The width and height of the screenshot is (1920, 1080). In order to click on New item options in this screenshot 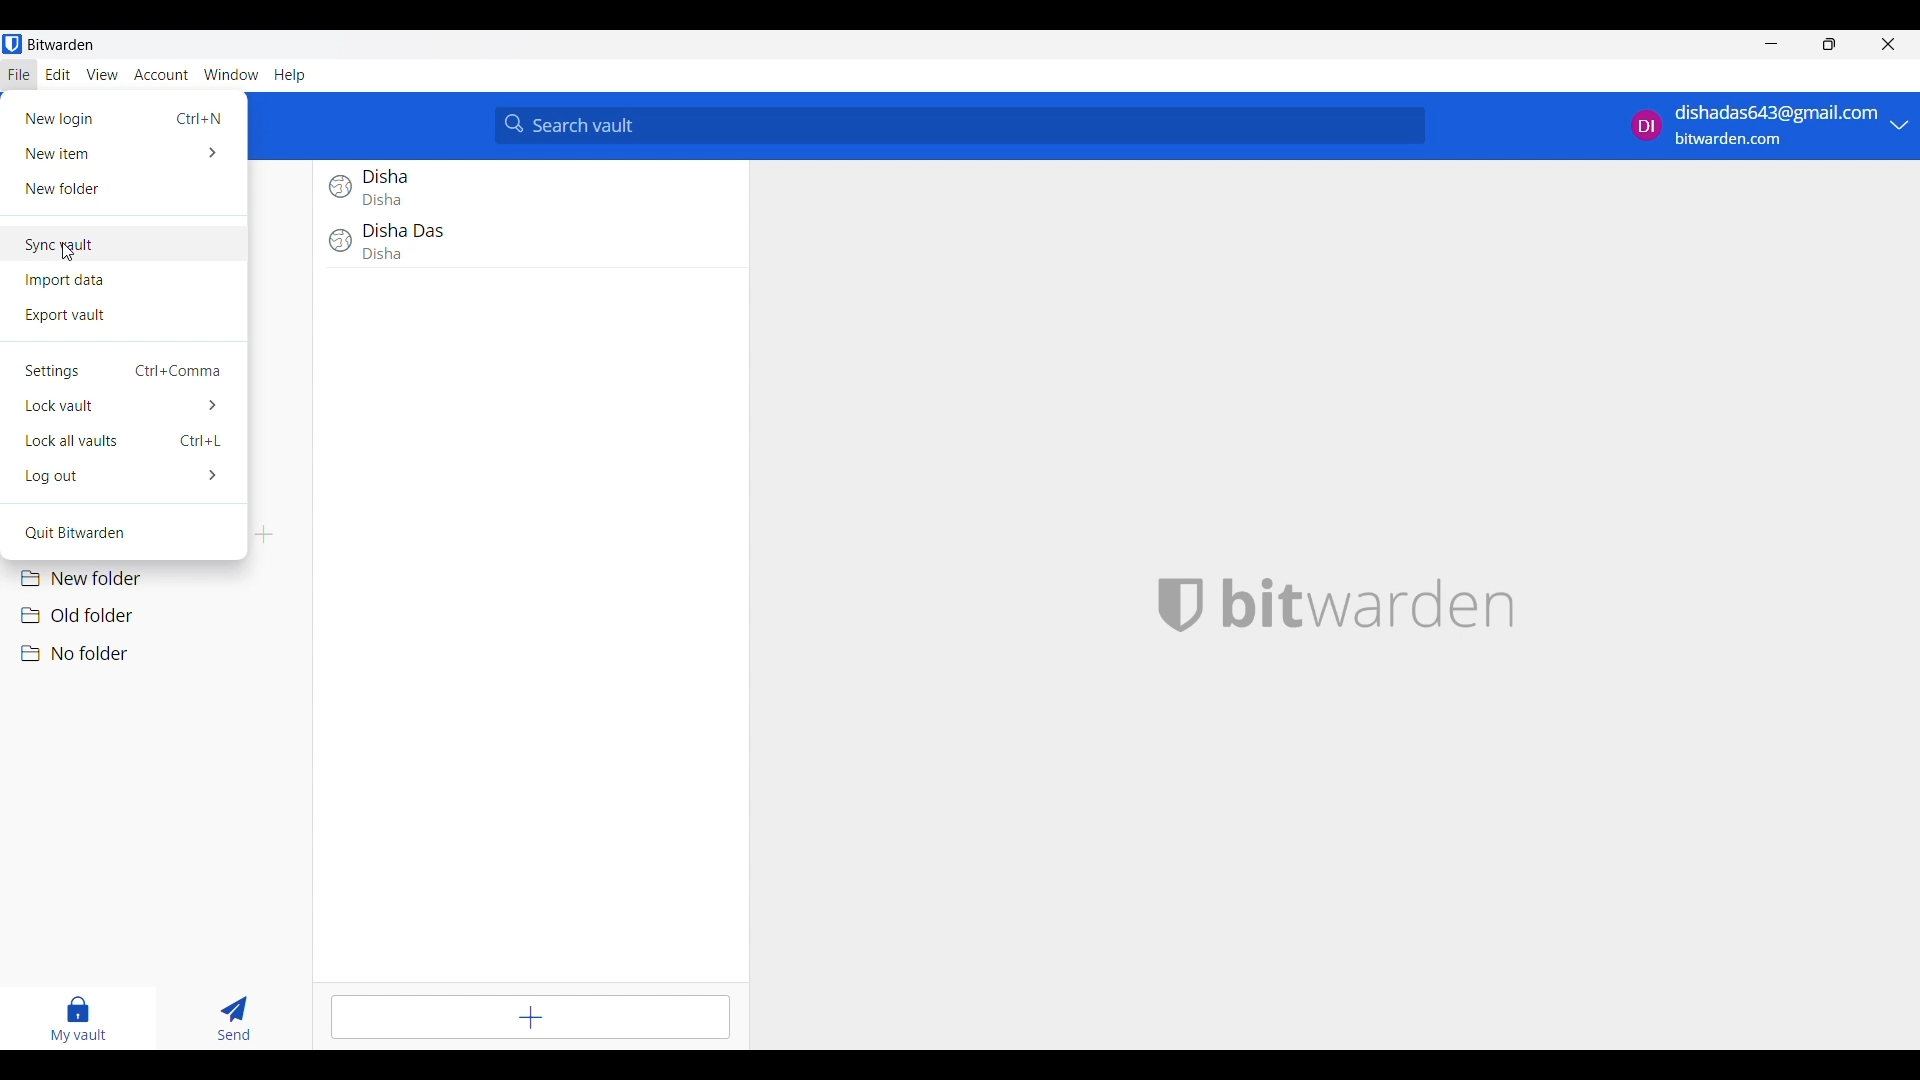, I will do `click(123, 153)`.